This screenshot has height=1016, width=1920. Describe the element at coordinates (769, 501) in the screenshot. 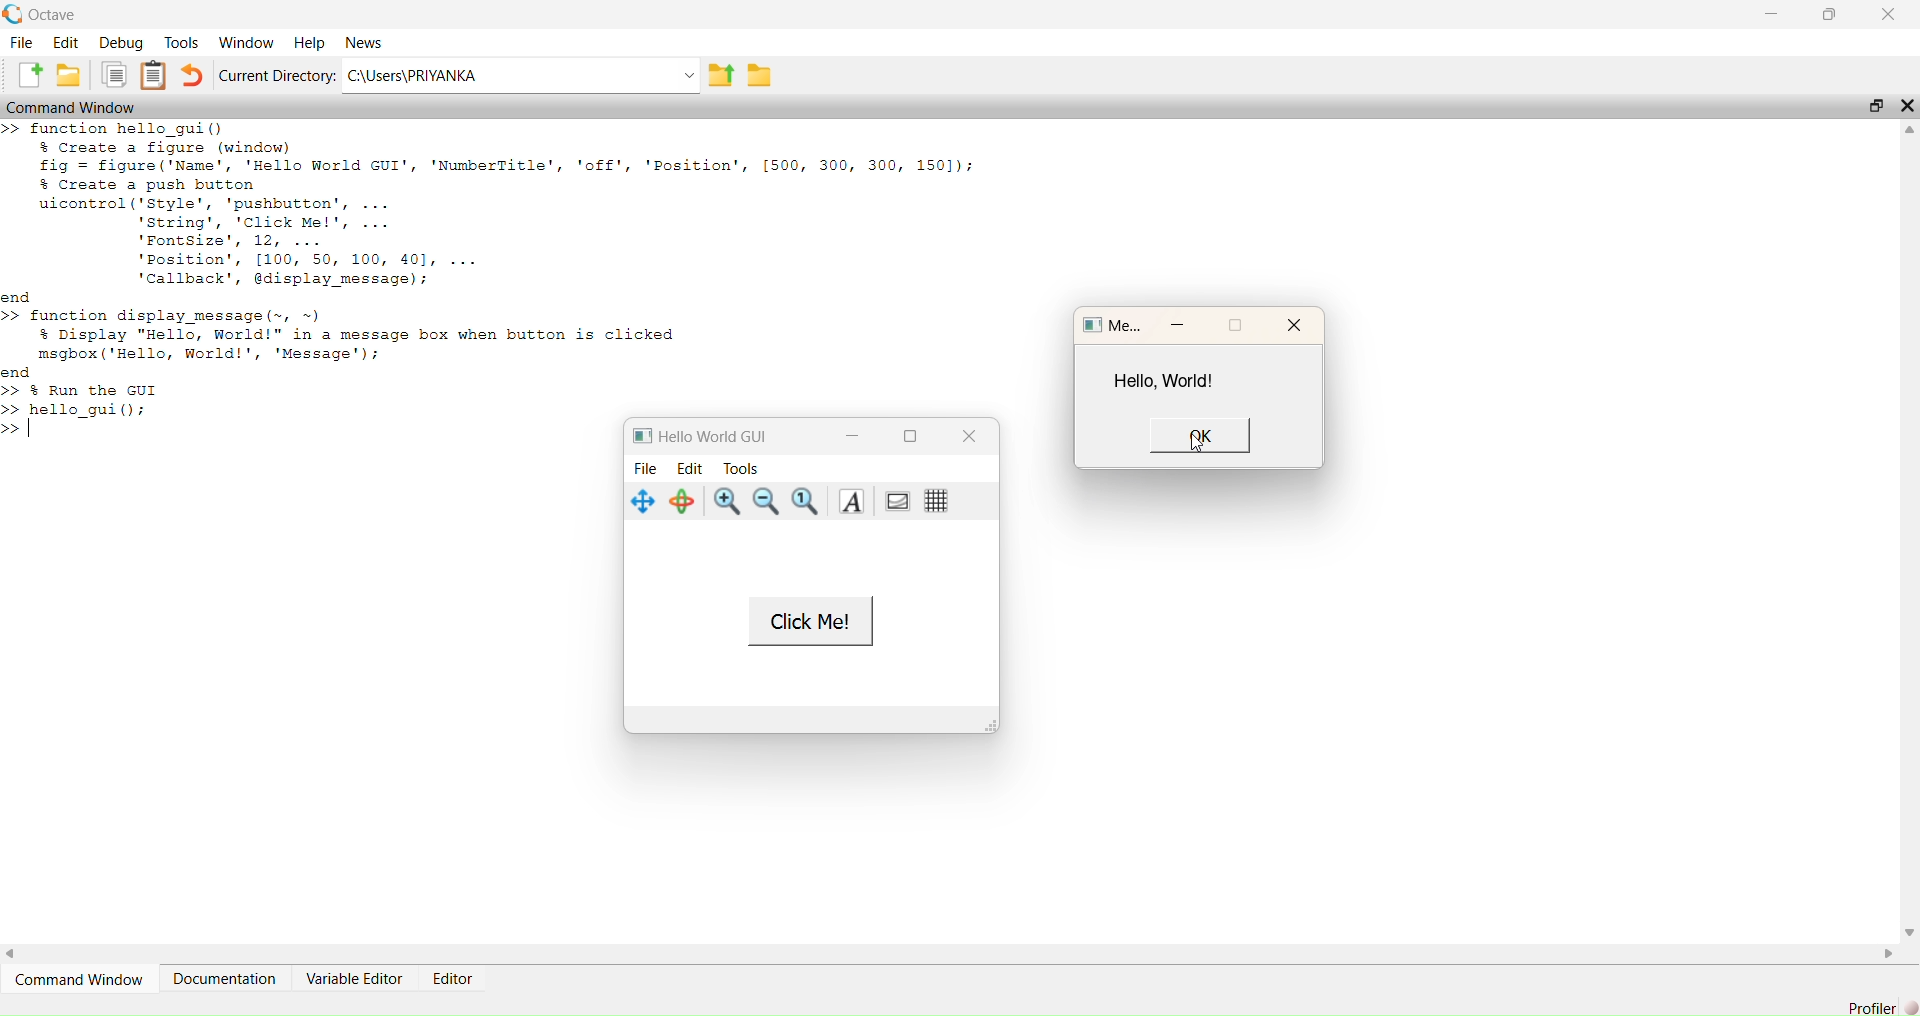

I see `zoom out` at that location.